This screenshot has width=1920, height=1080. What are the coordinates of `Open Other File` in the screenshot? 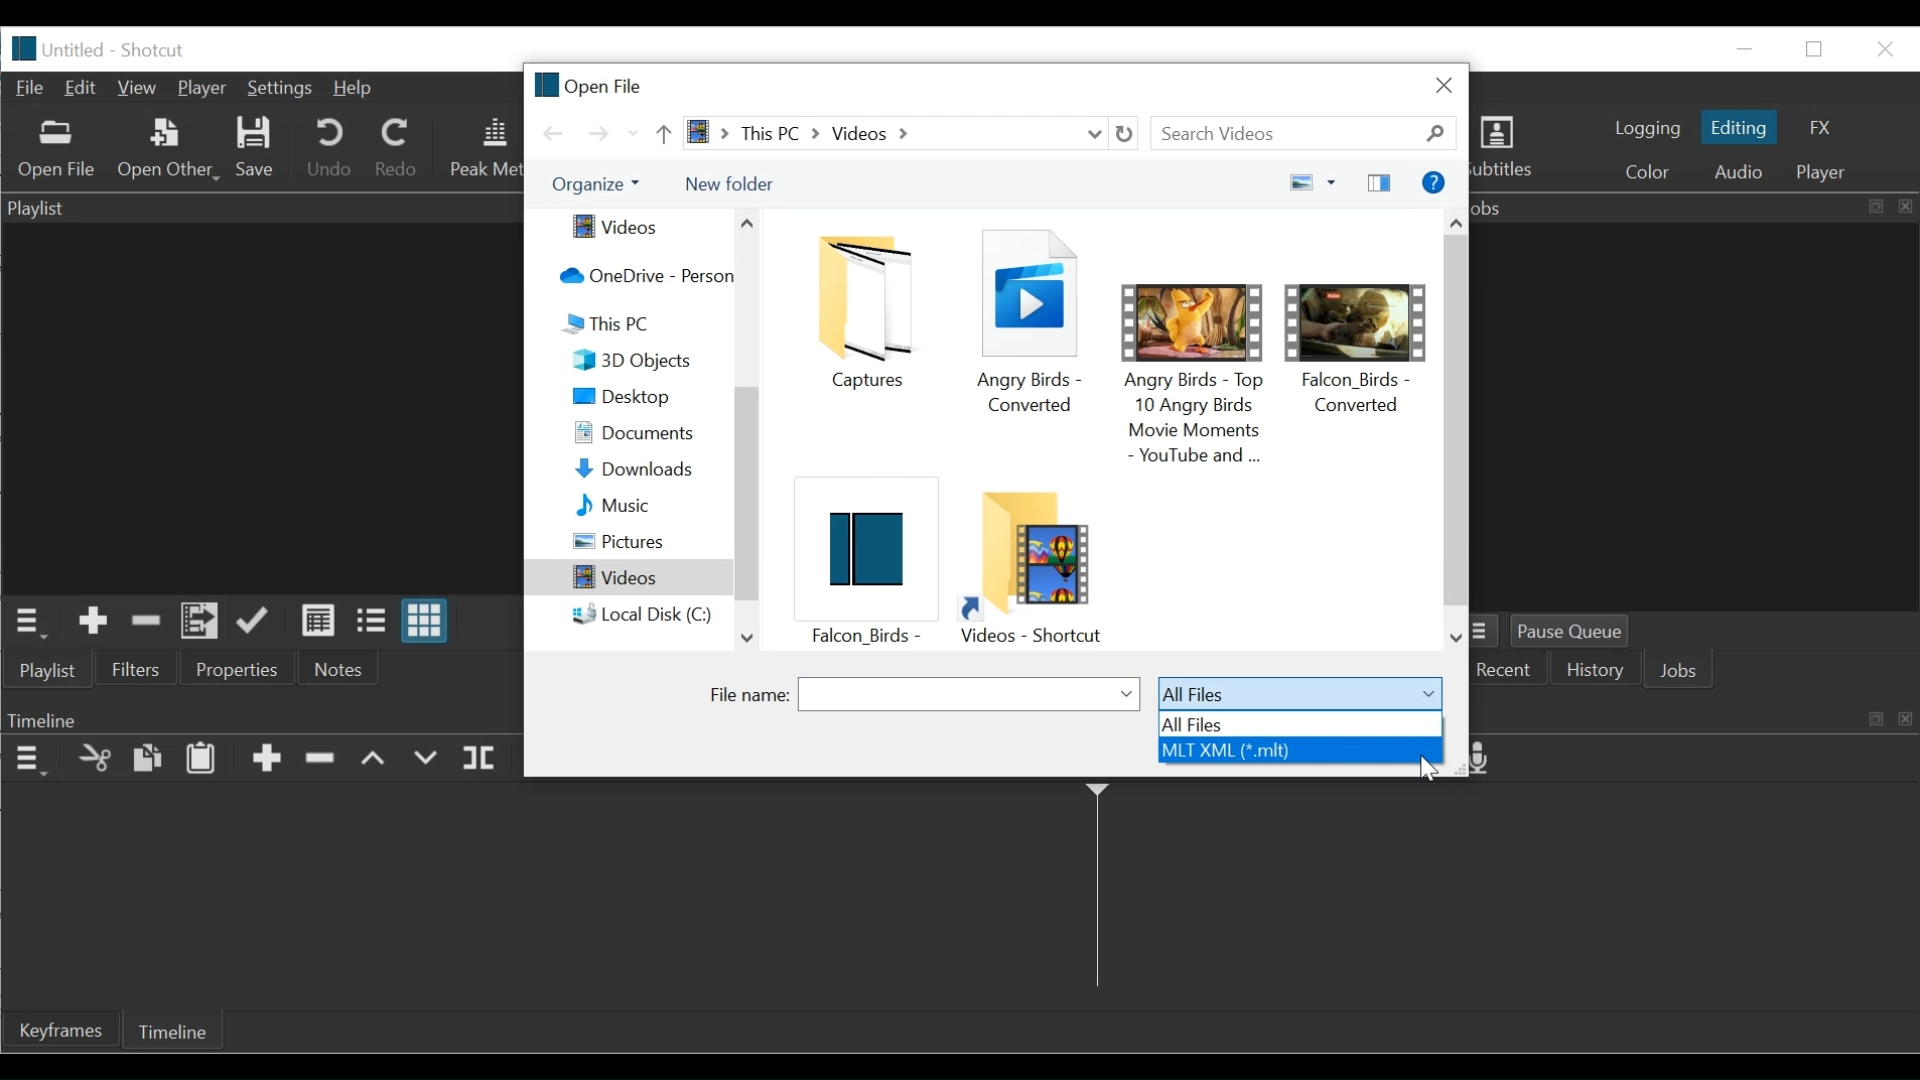 It's located at (57, 150).